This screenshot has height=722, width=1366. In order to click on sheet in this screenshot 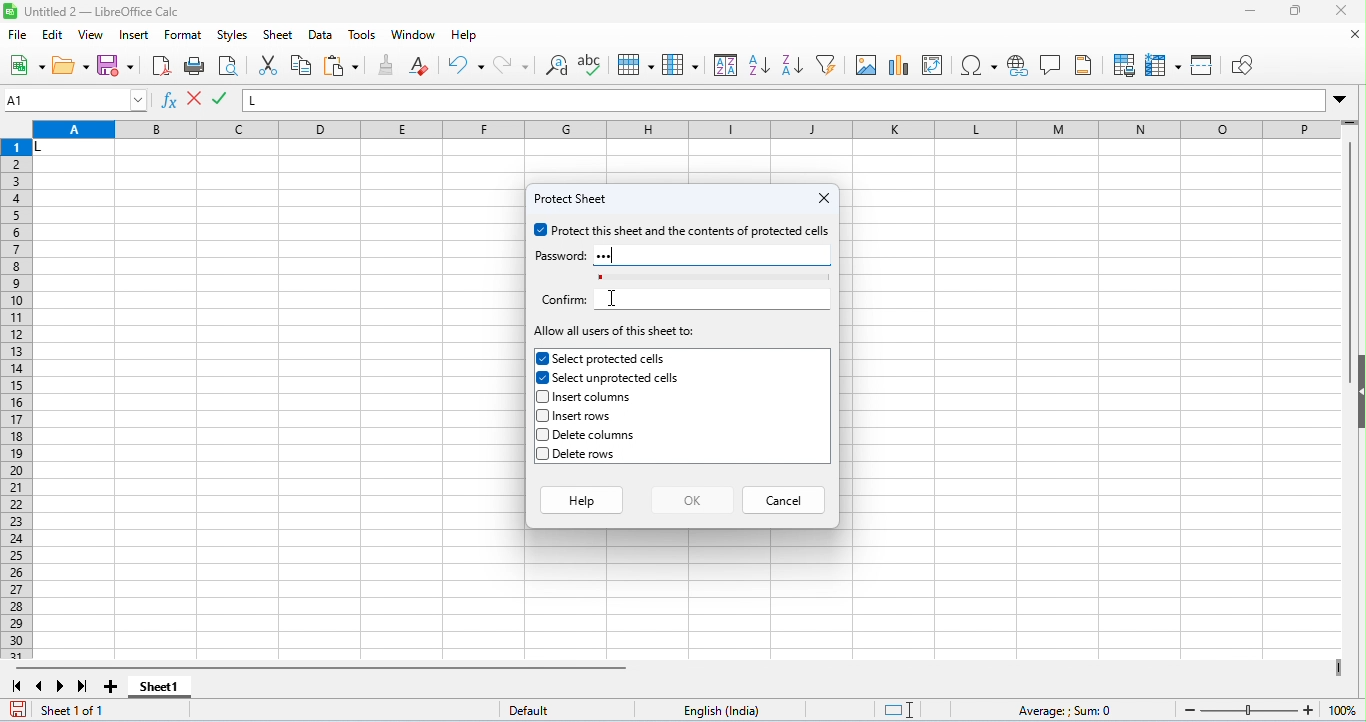, I will do `click(278, 35)`.